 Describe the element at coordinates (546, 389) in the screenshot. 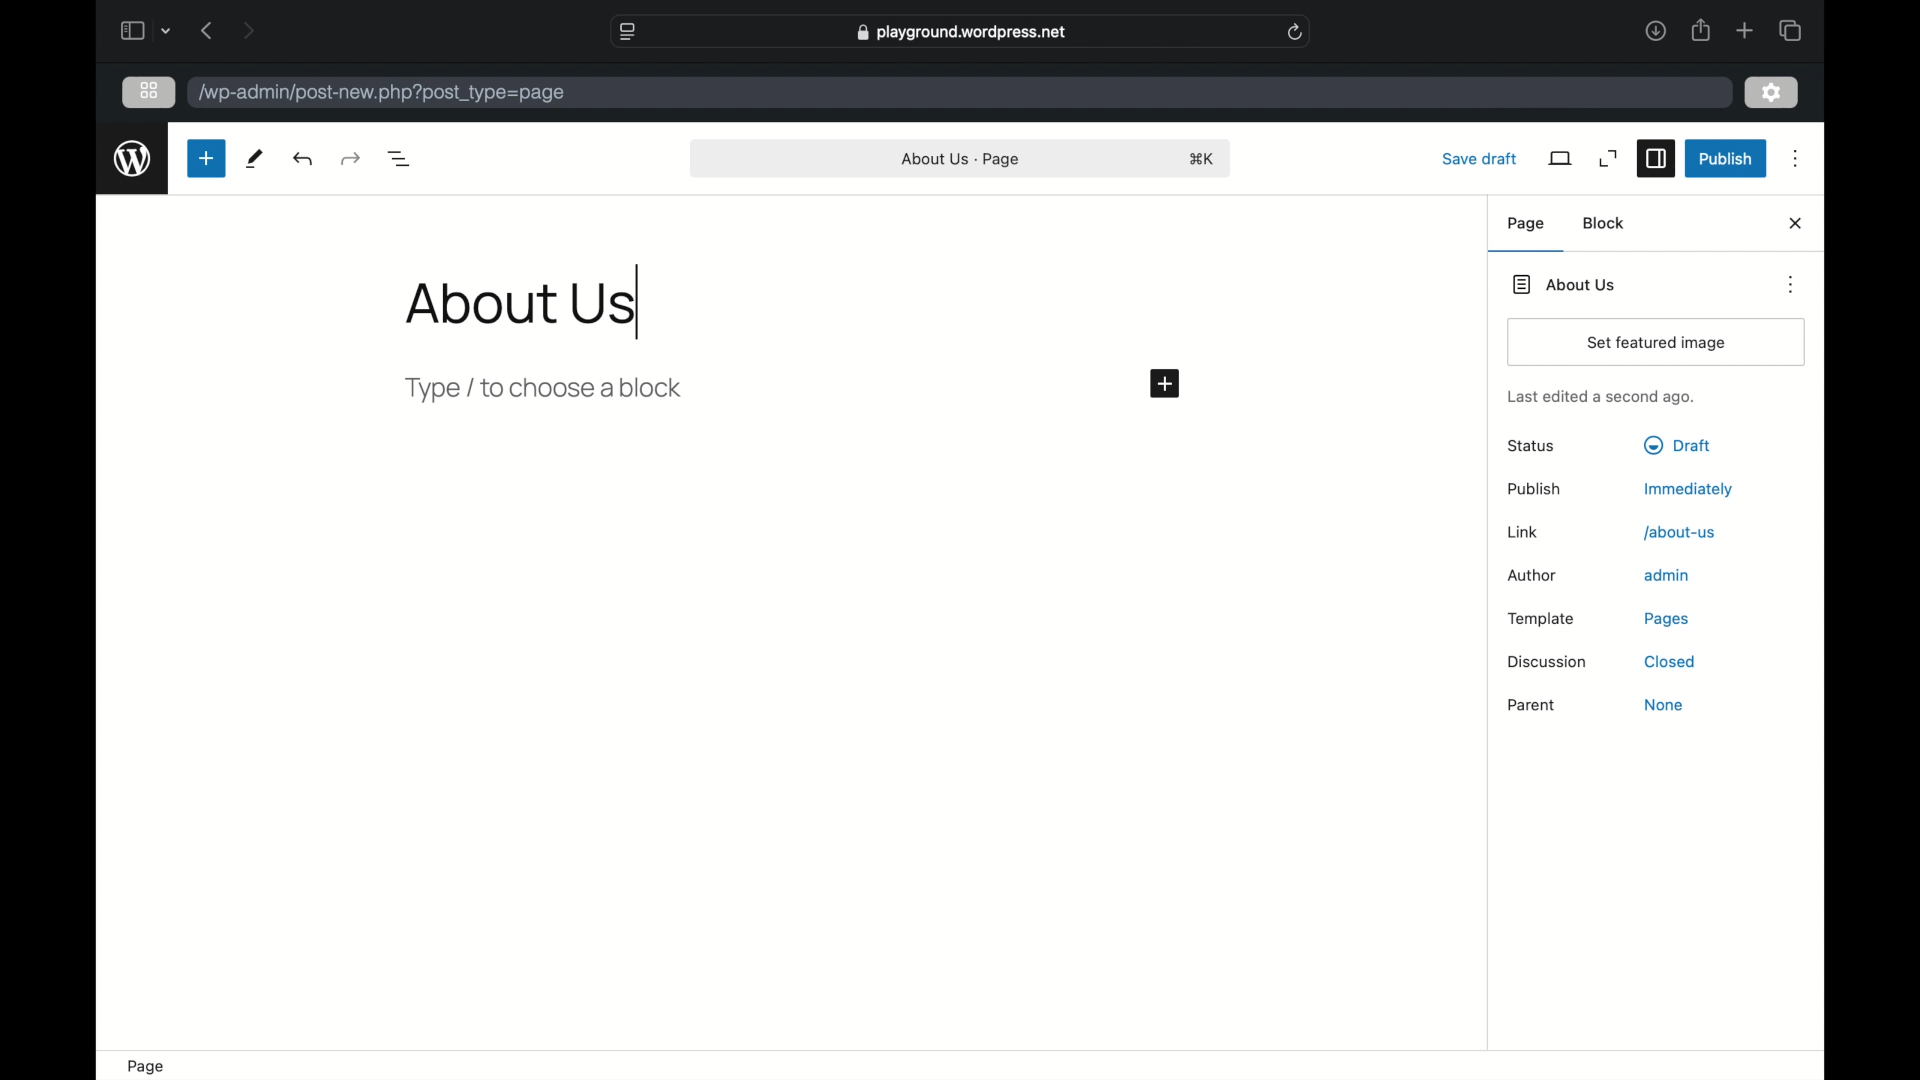

I see `type/ to choose a block` at that location.